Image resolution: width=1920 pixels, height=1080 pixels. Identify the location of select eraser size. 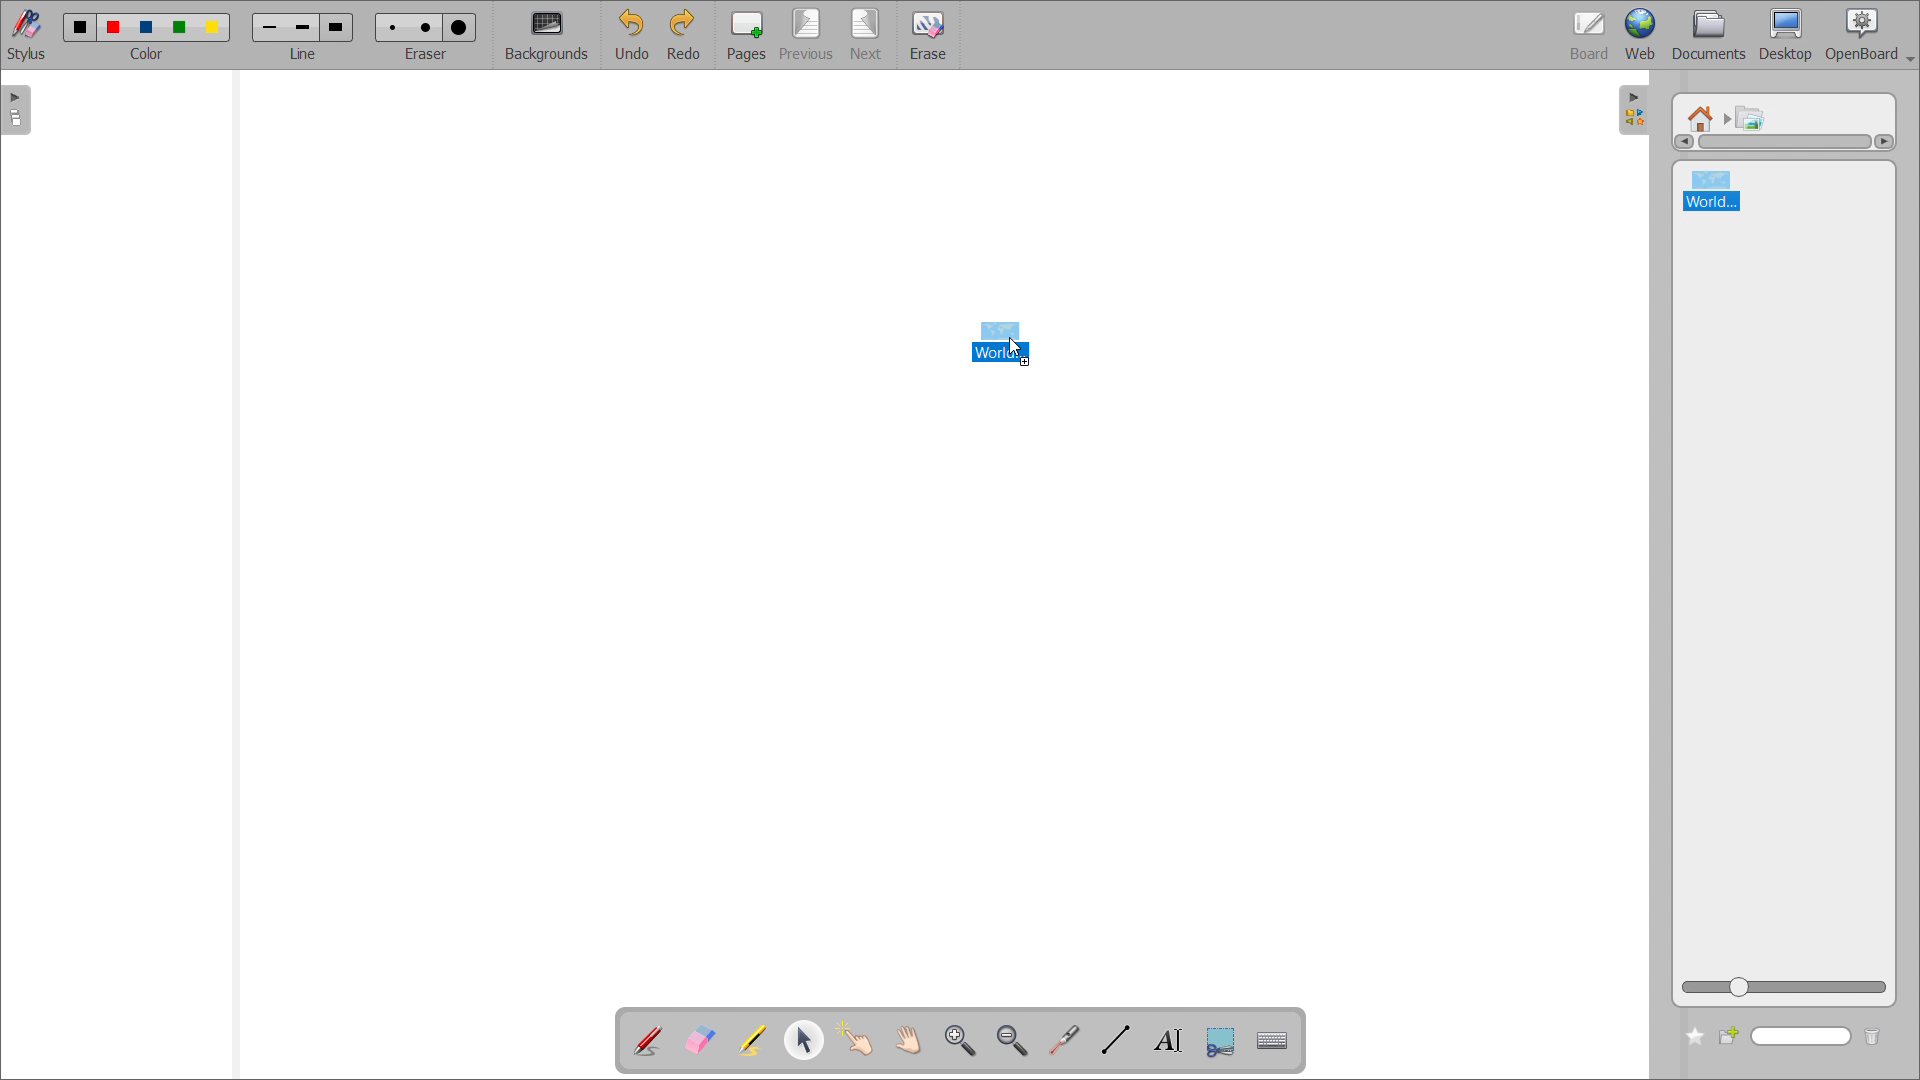
(427, 35).